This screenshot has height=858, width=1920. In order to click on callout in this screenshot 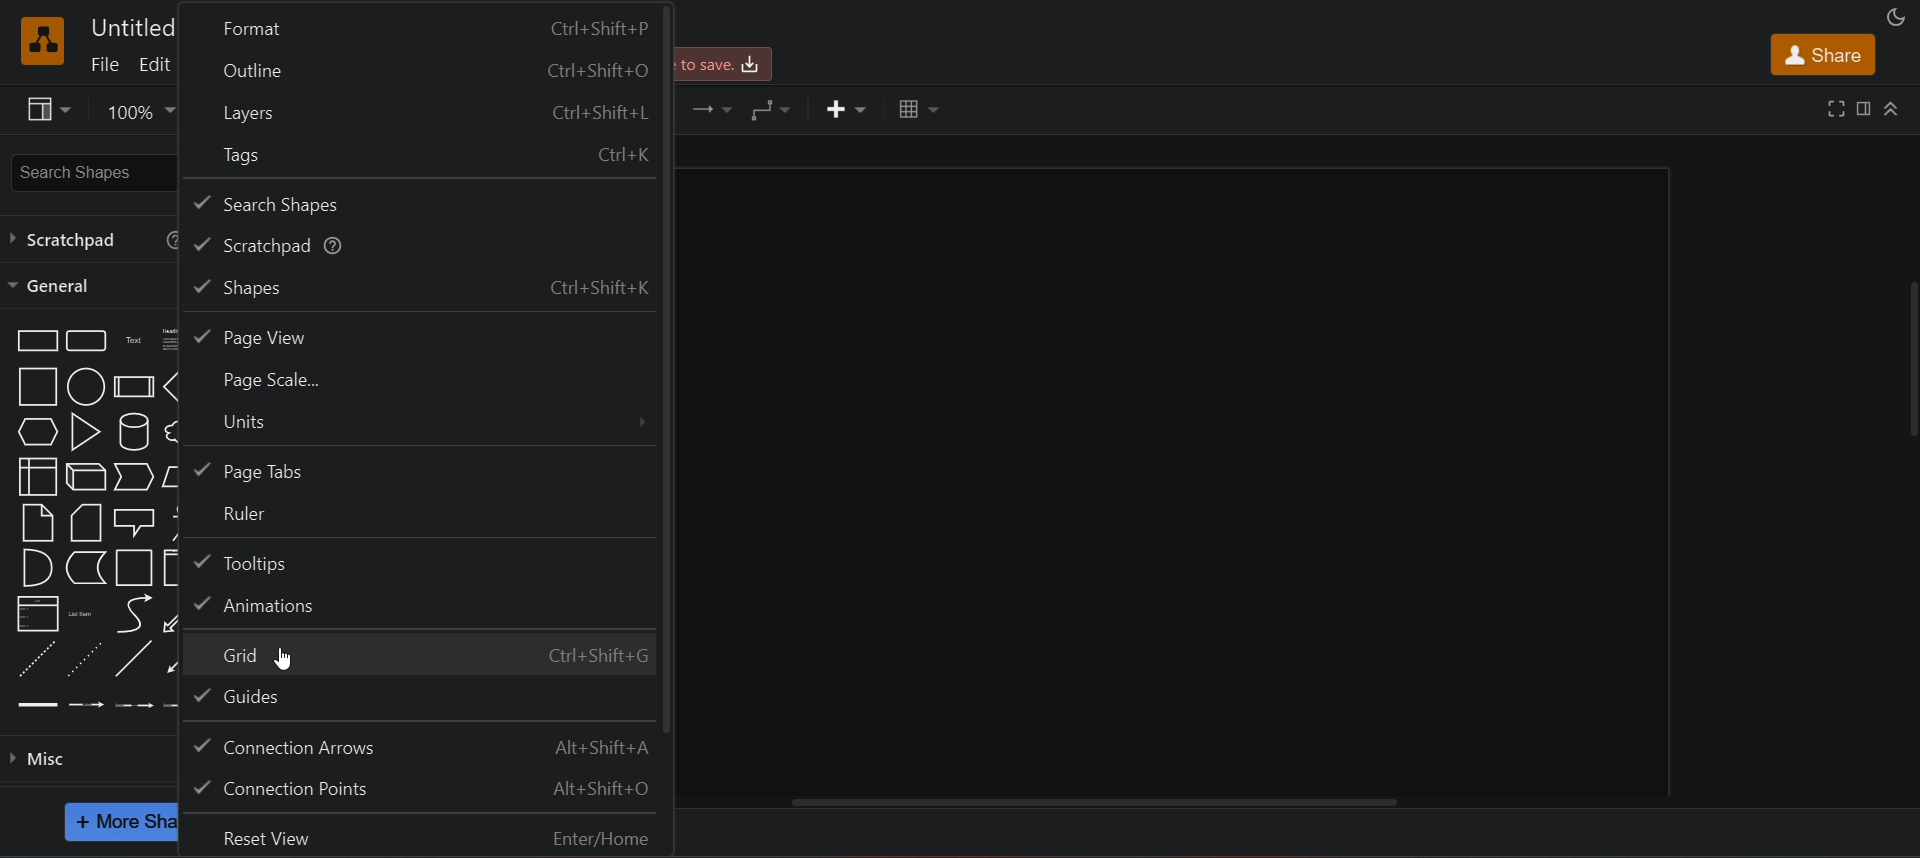, I will do `click(132, 523)`.